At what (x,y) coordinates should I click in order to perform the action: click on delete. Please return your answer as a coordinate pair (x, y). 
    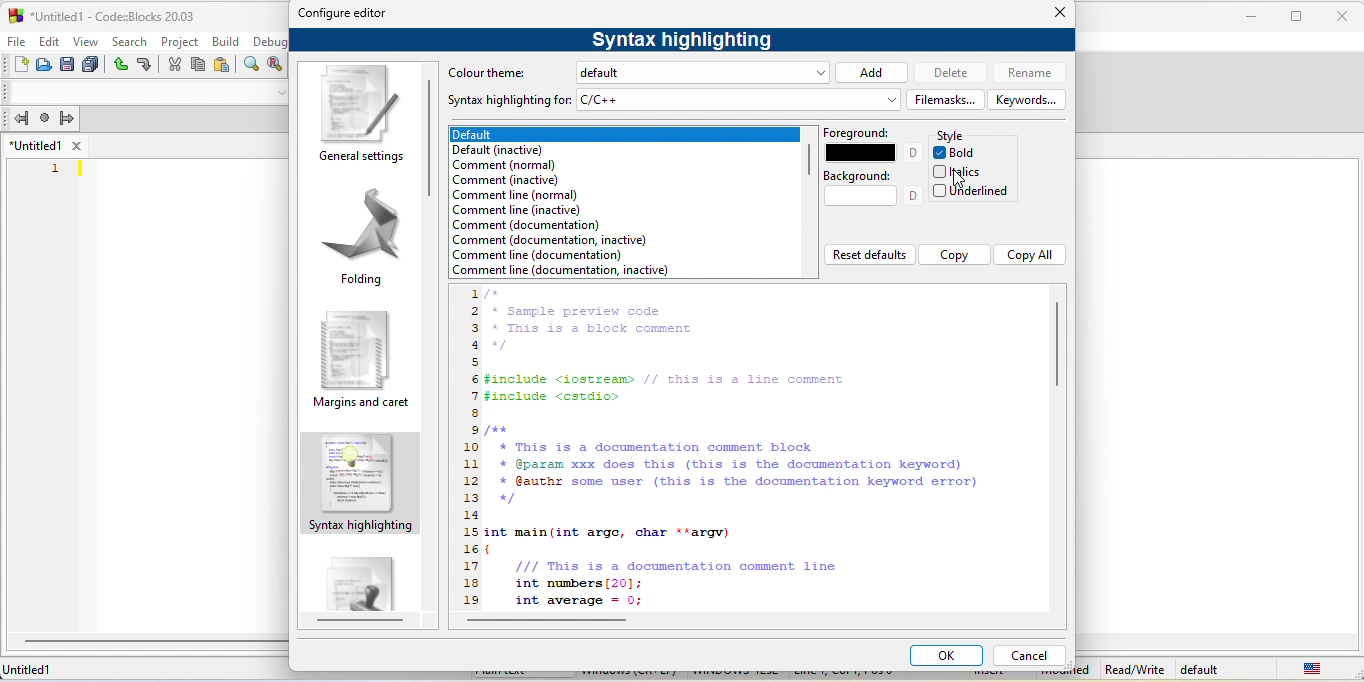
    Looking at the image, I should click on (949, 73).